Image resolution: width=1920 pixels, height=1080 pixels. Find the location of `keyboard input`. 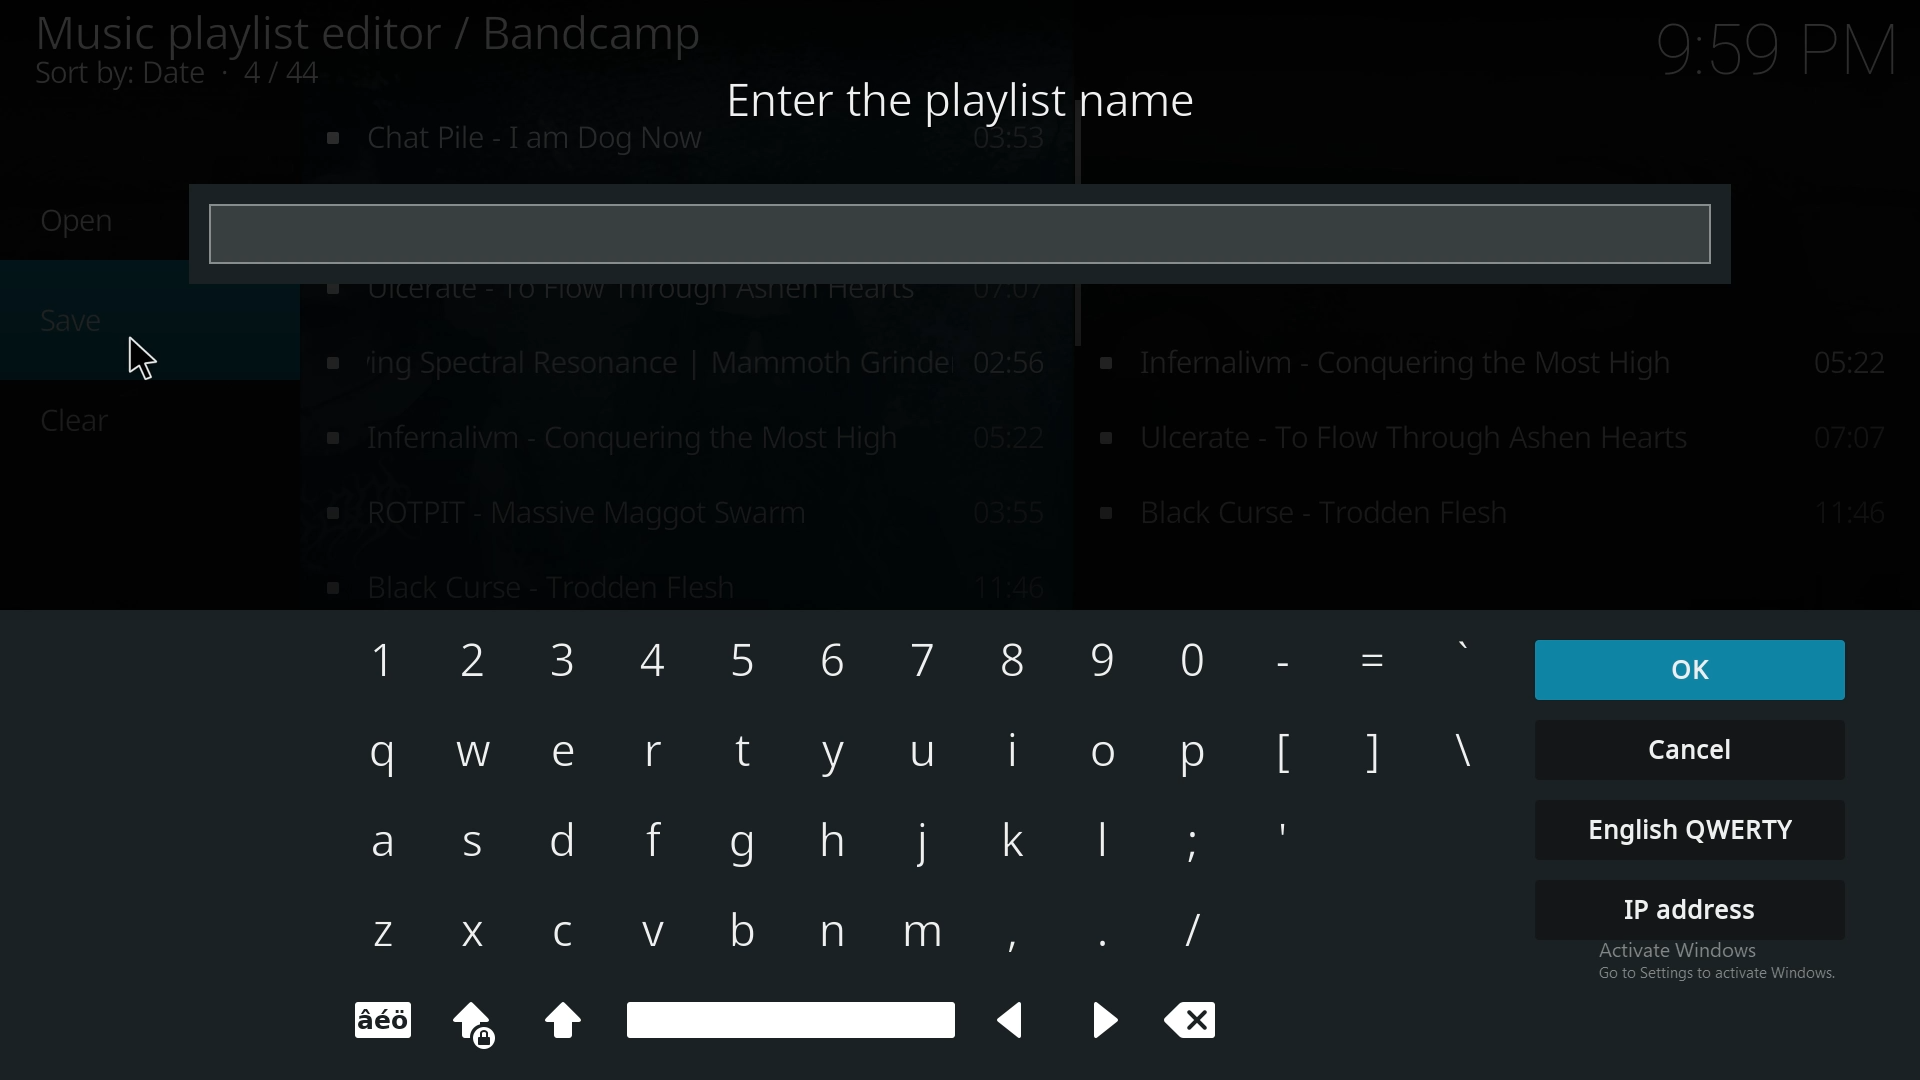

keyboard input is located at coordinates (573, 755).